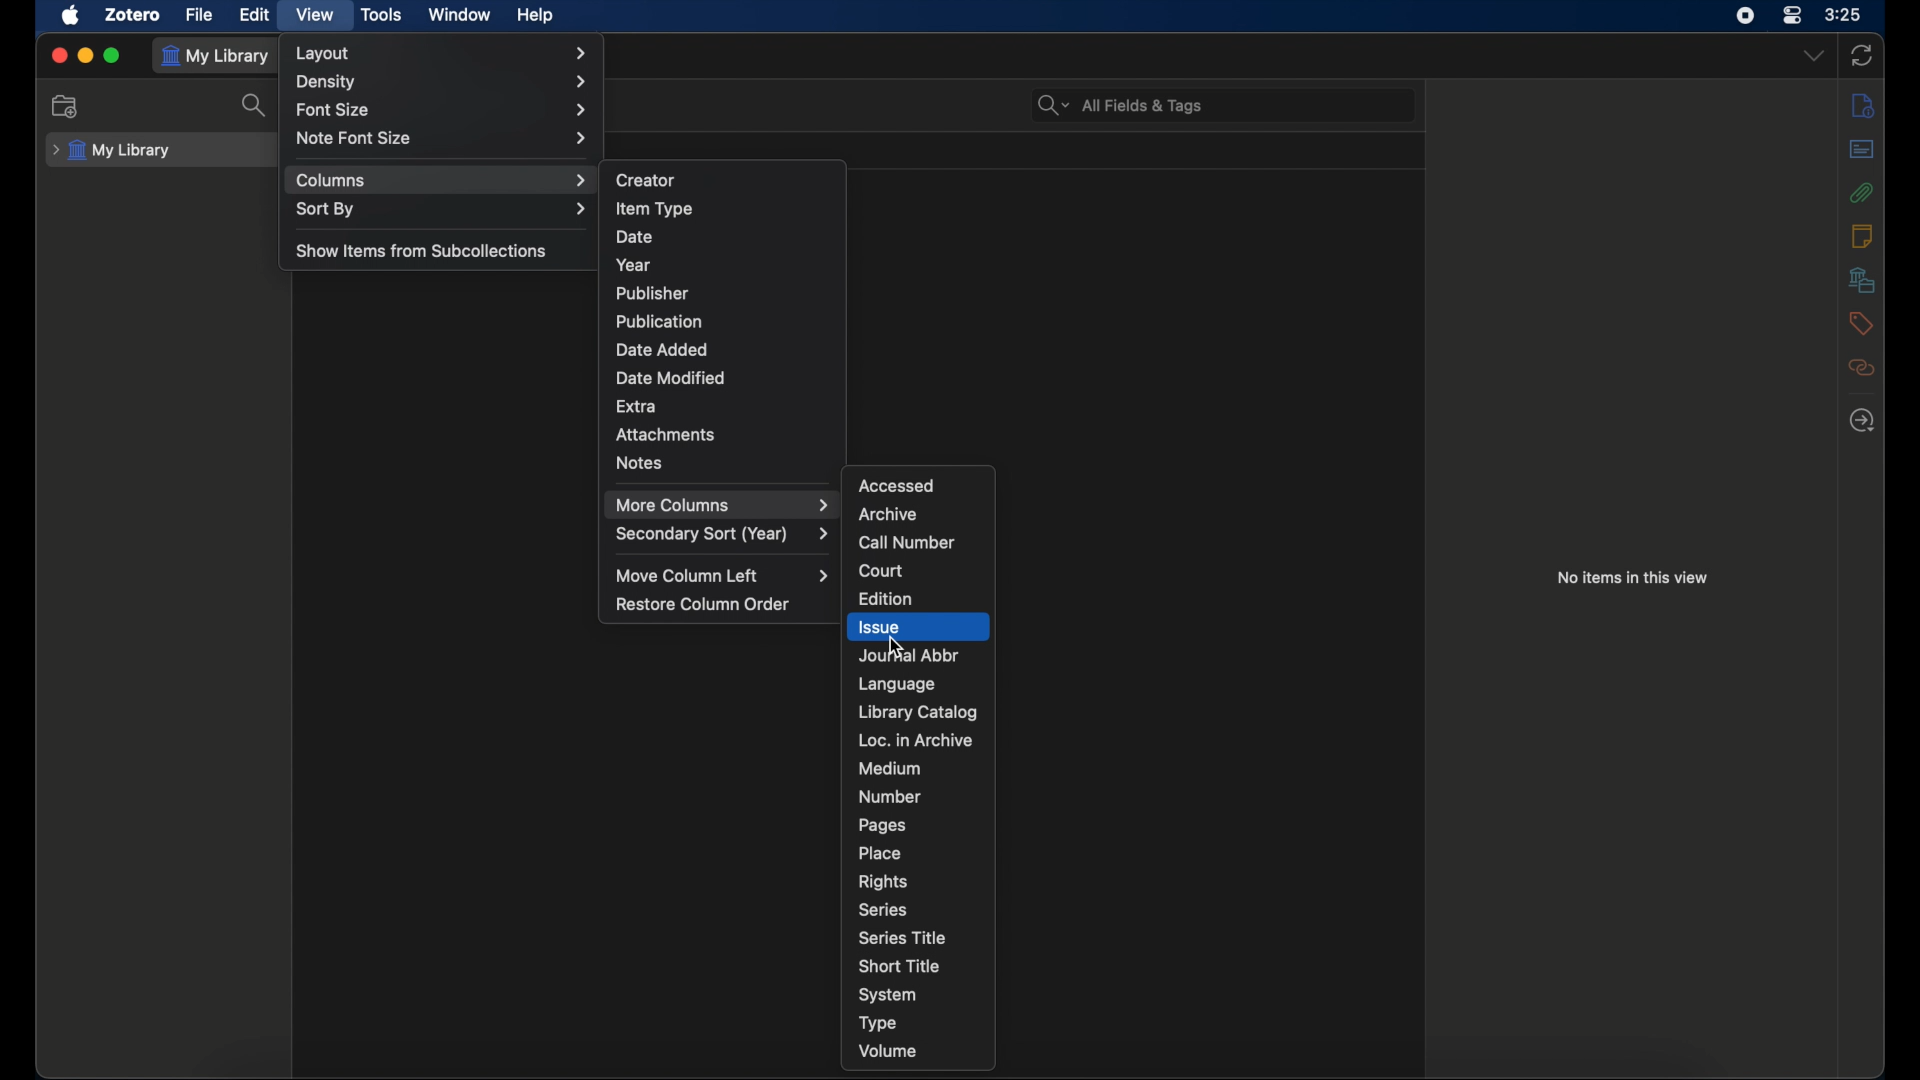 This screenshot has height=1080, width=1920. What do you see at coordinates (646, 181) in the screenshot?
I see `creator` at bounding box center [646, 181].